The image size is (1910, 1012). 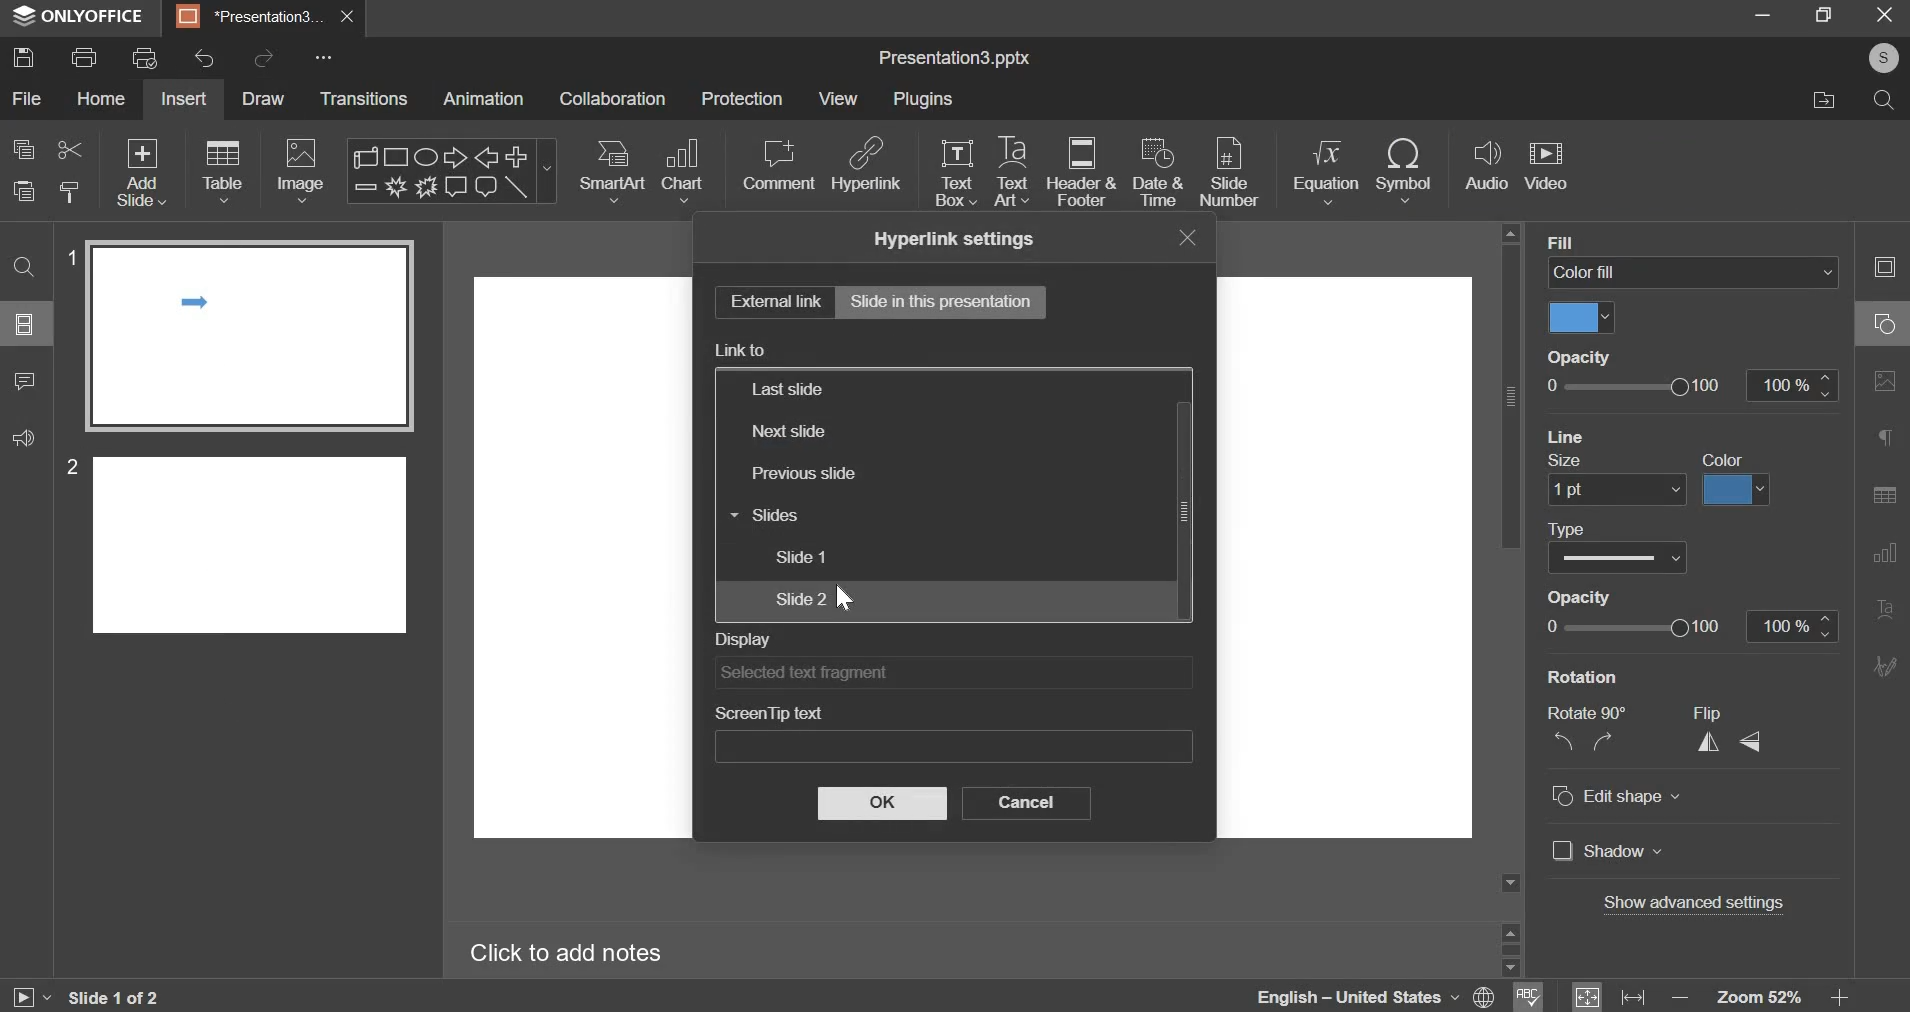 I want to click on Shape settings, so click(x=1884, y=323).